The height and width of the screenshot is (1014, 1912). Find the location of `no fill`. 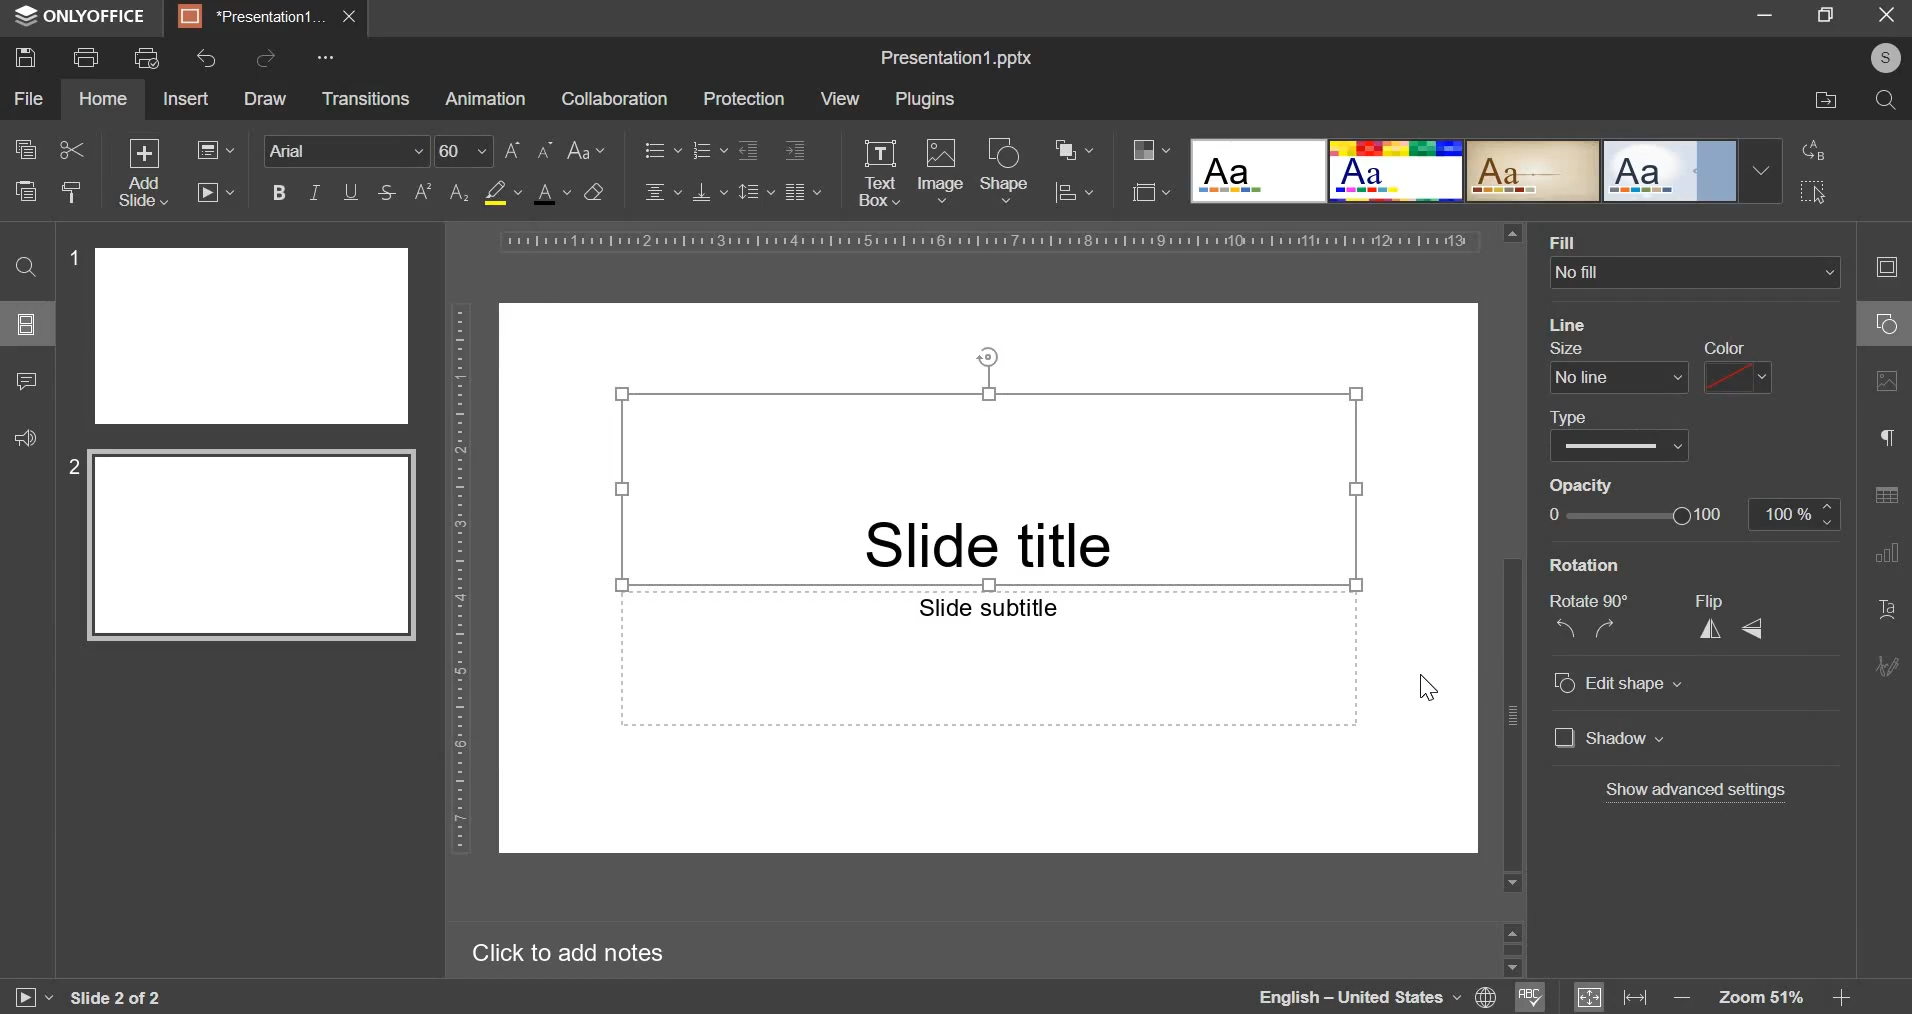

no fill is located at coordinates (1696, 274).